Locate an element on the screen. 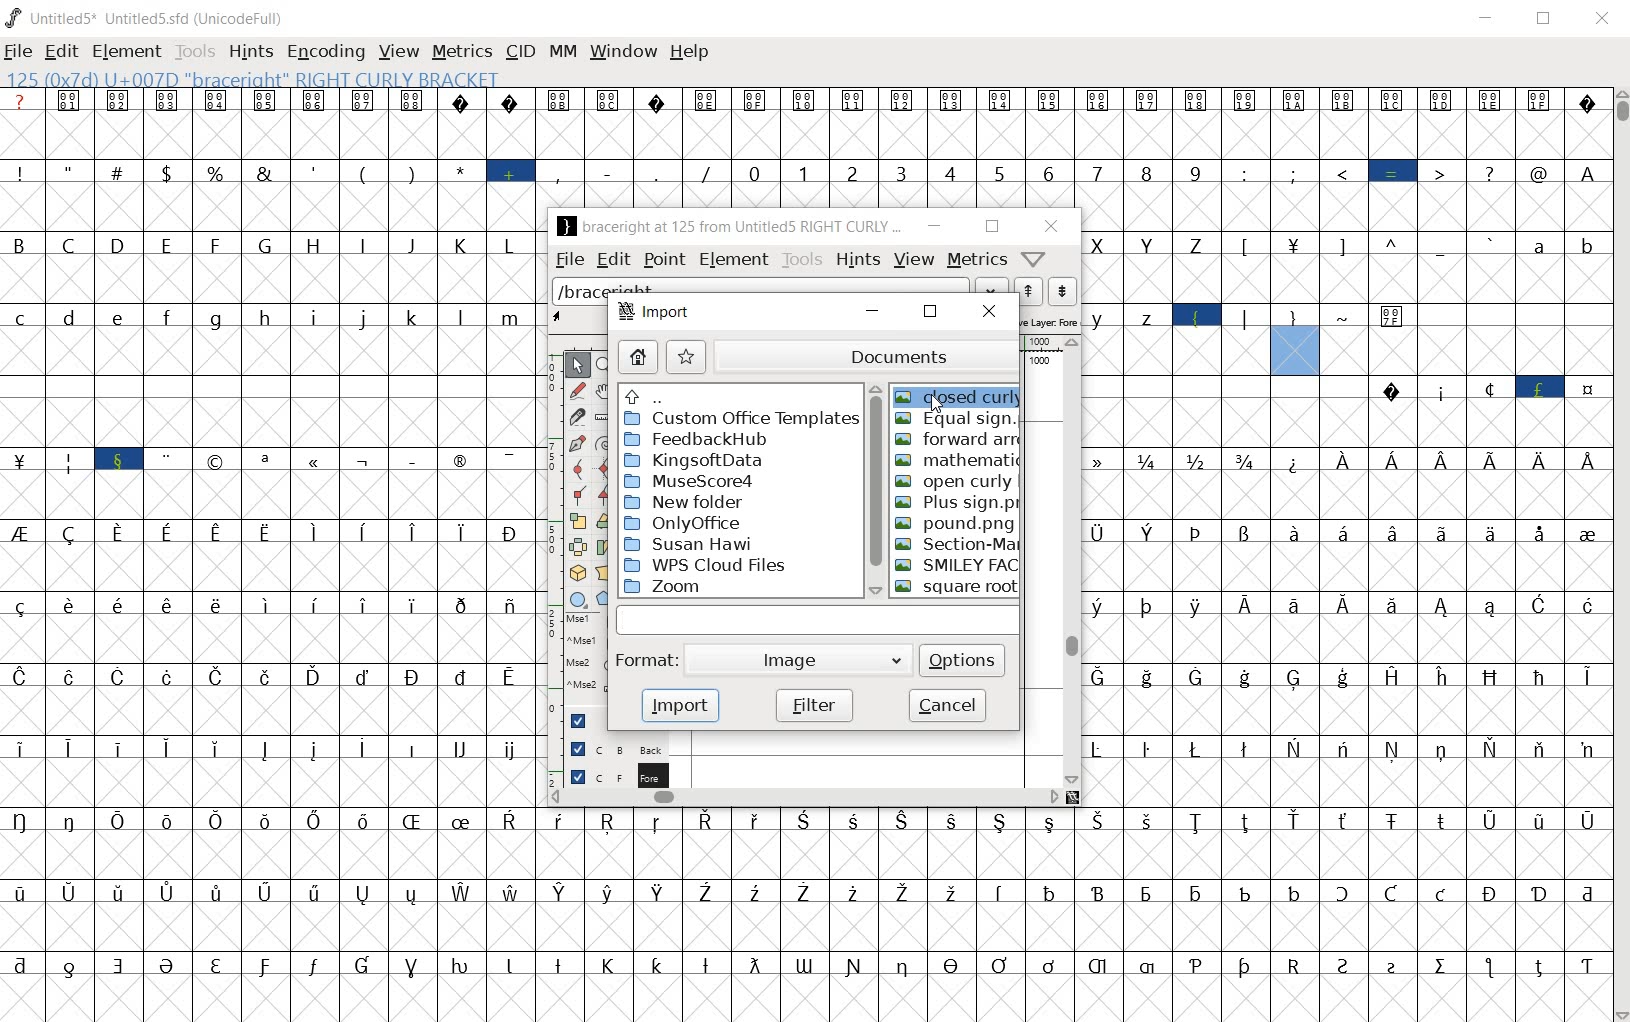 This screenshot has height=1022, width=1630. braceright at 125 from Untitled5 RIGHT CURLY ... is located at coordinates (729, 228).